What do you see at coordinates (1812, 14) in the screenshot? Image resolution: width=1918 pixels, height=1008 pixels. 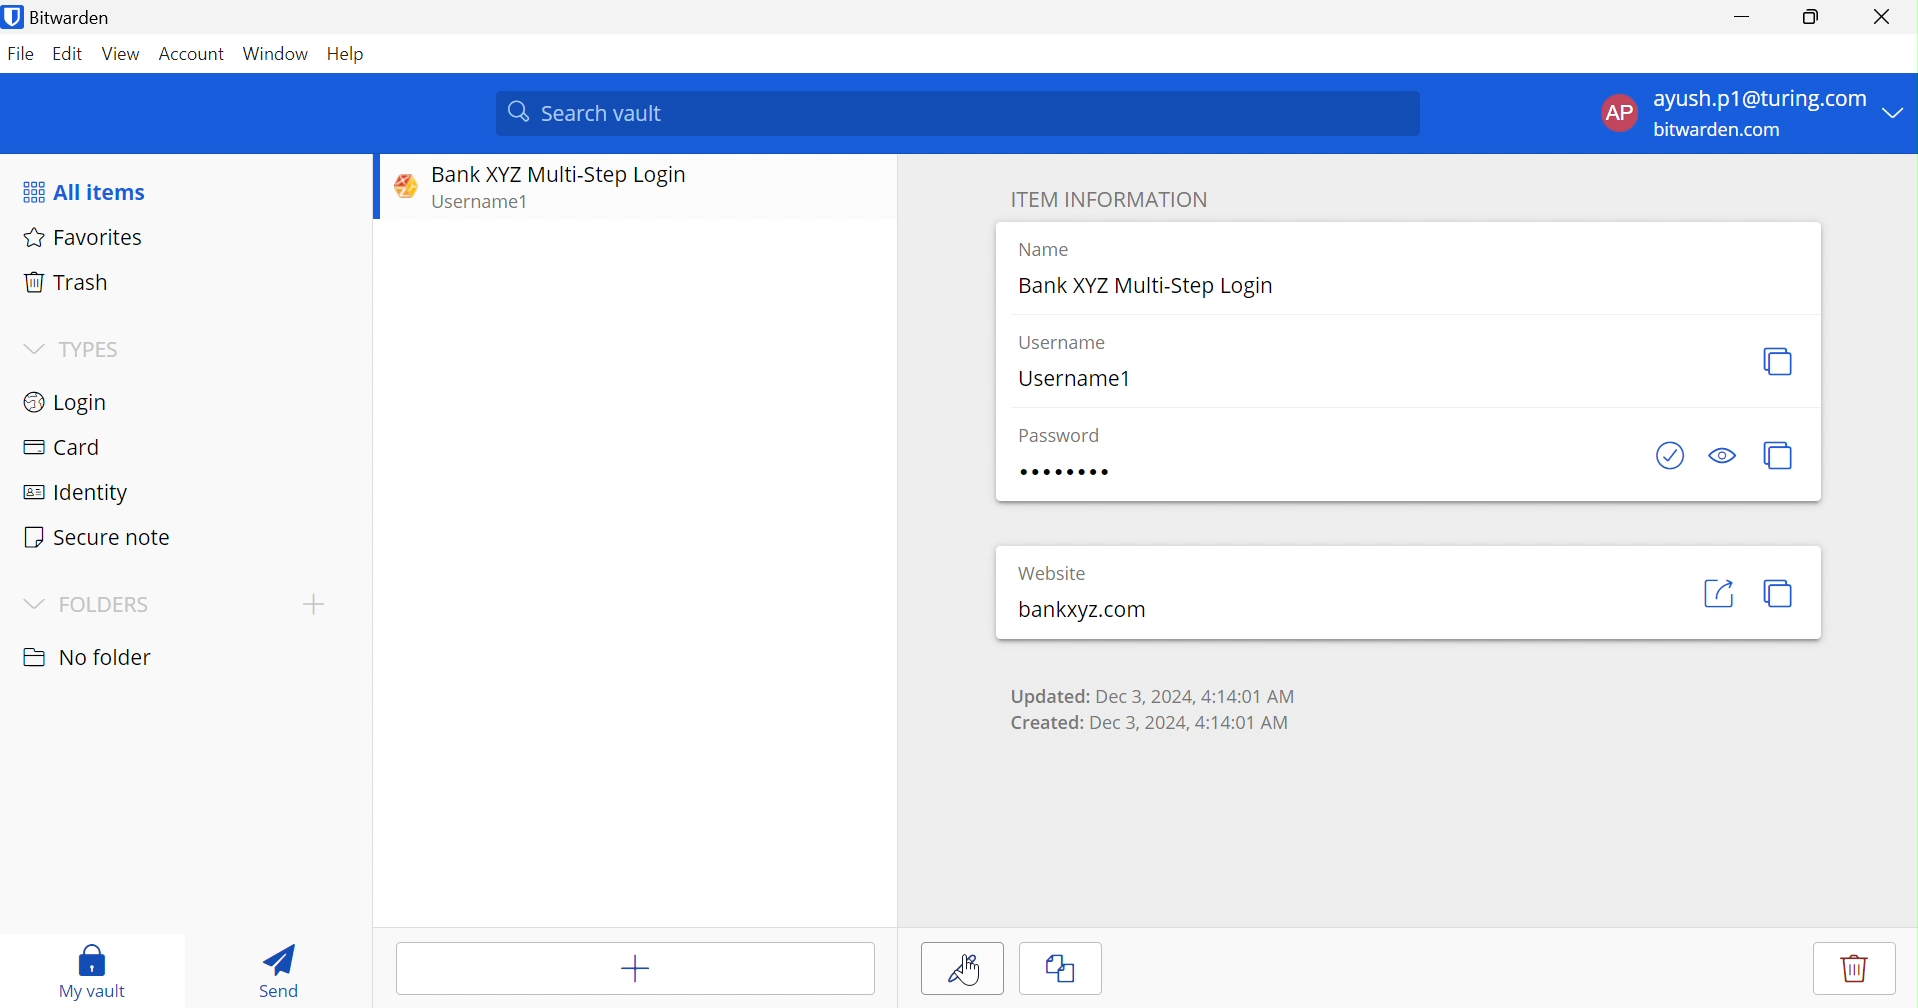 I see `Restore Down` at bounding box center [1812, 14].